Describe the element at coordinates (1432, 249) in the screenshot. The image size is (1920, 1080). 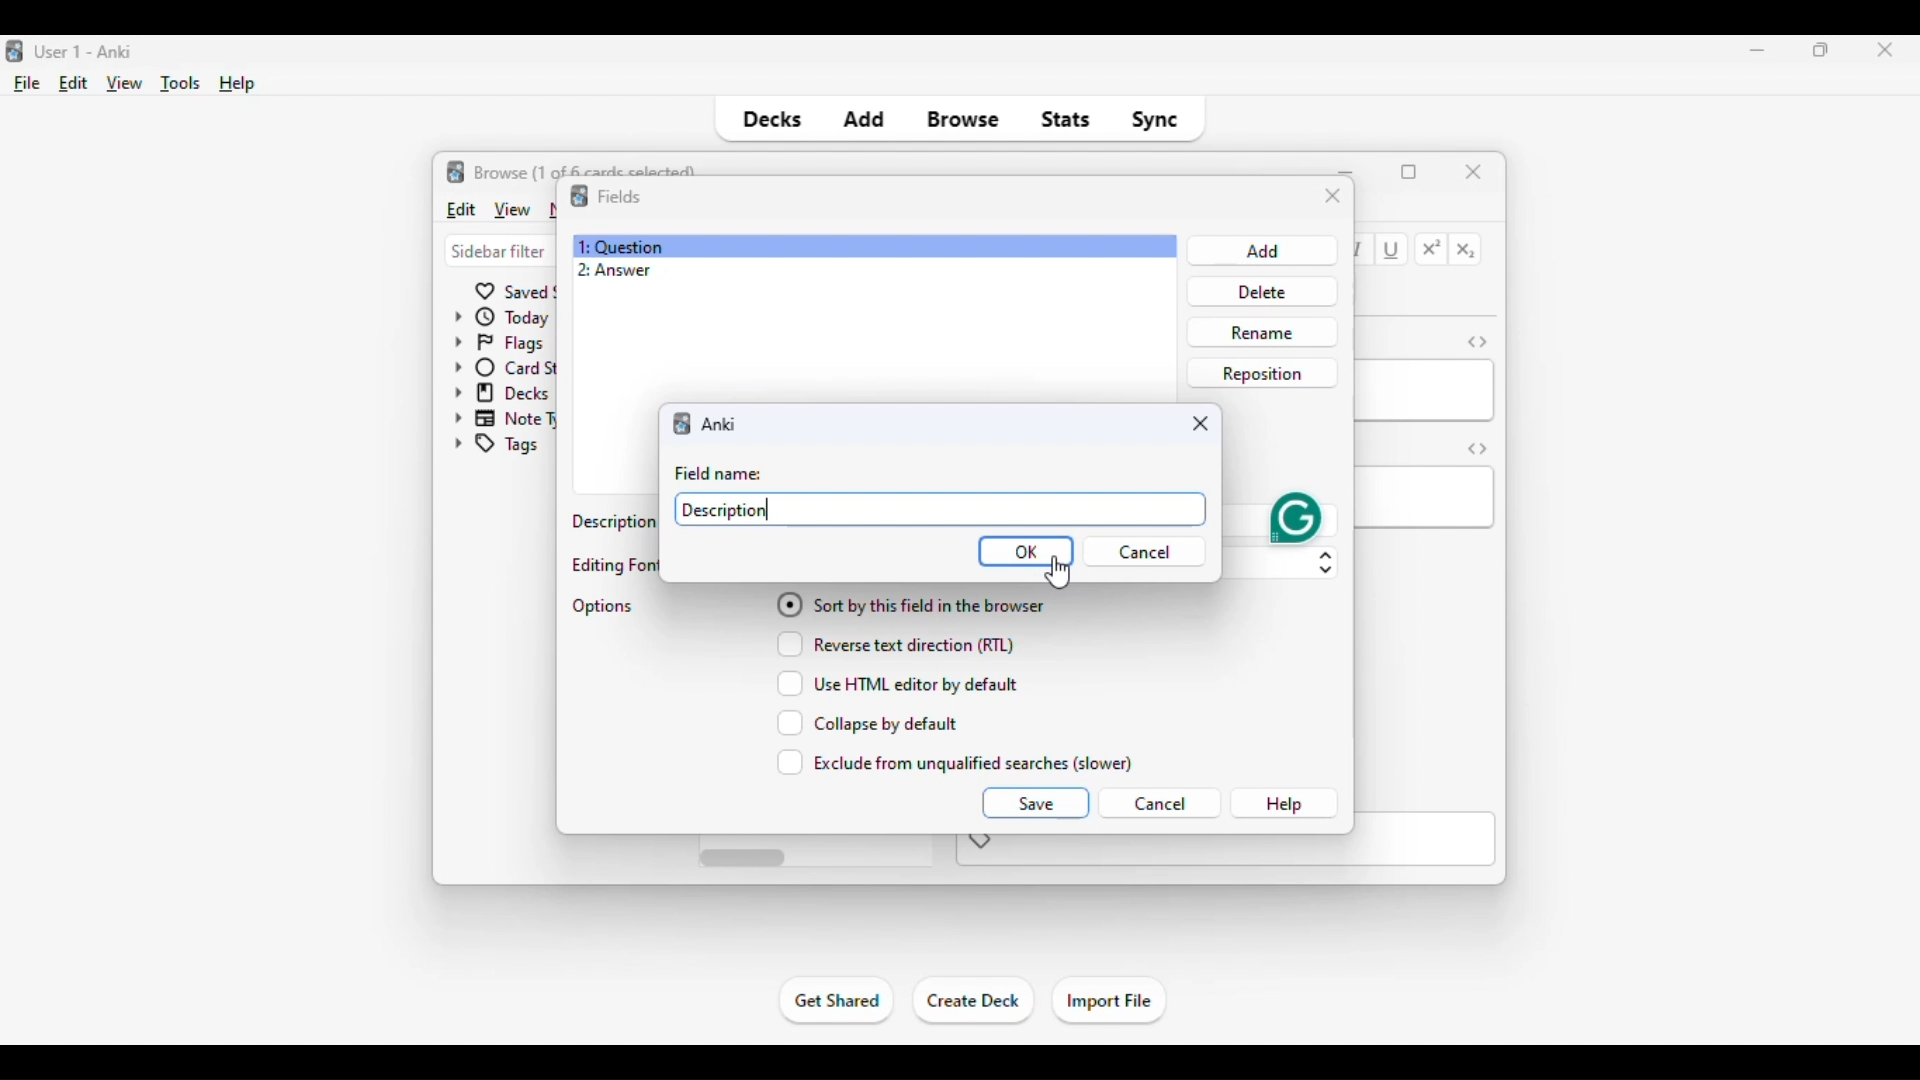
I see `superscript` at that location.